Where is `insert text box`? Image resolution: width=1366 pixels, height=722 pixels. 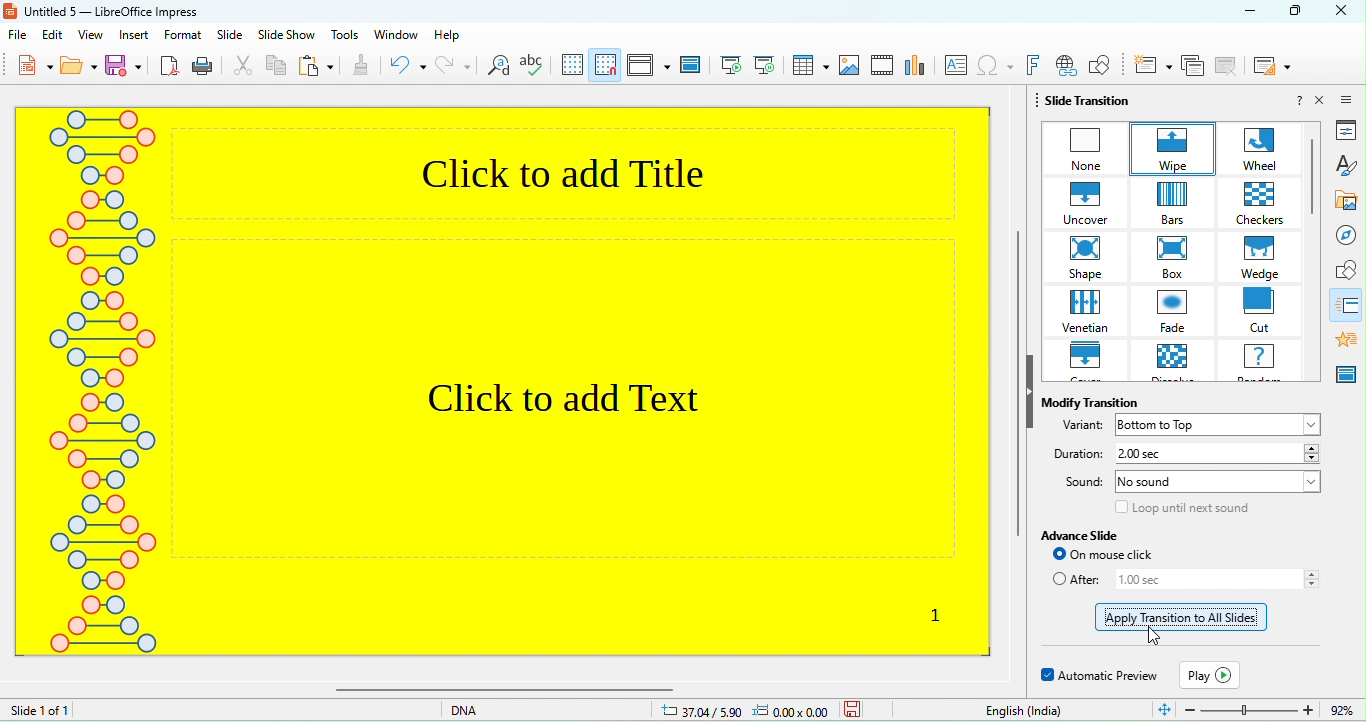 insert text box is located at coordinates (951, 69).